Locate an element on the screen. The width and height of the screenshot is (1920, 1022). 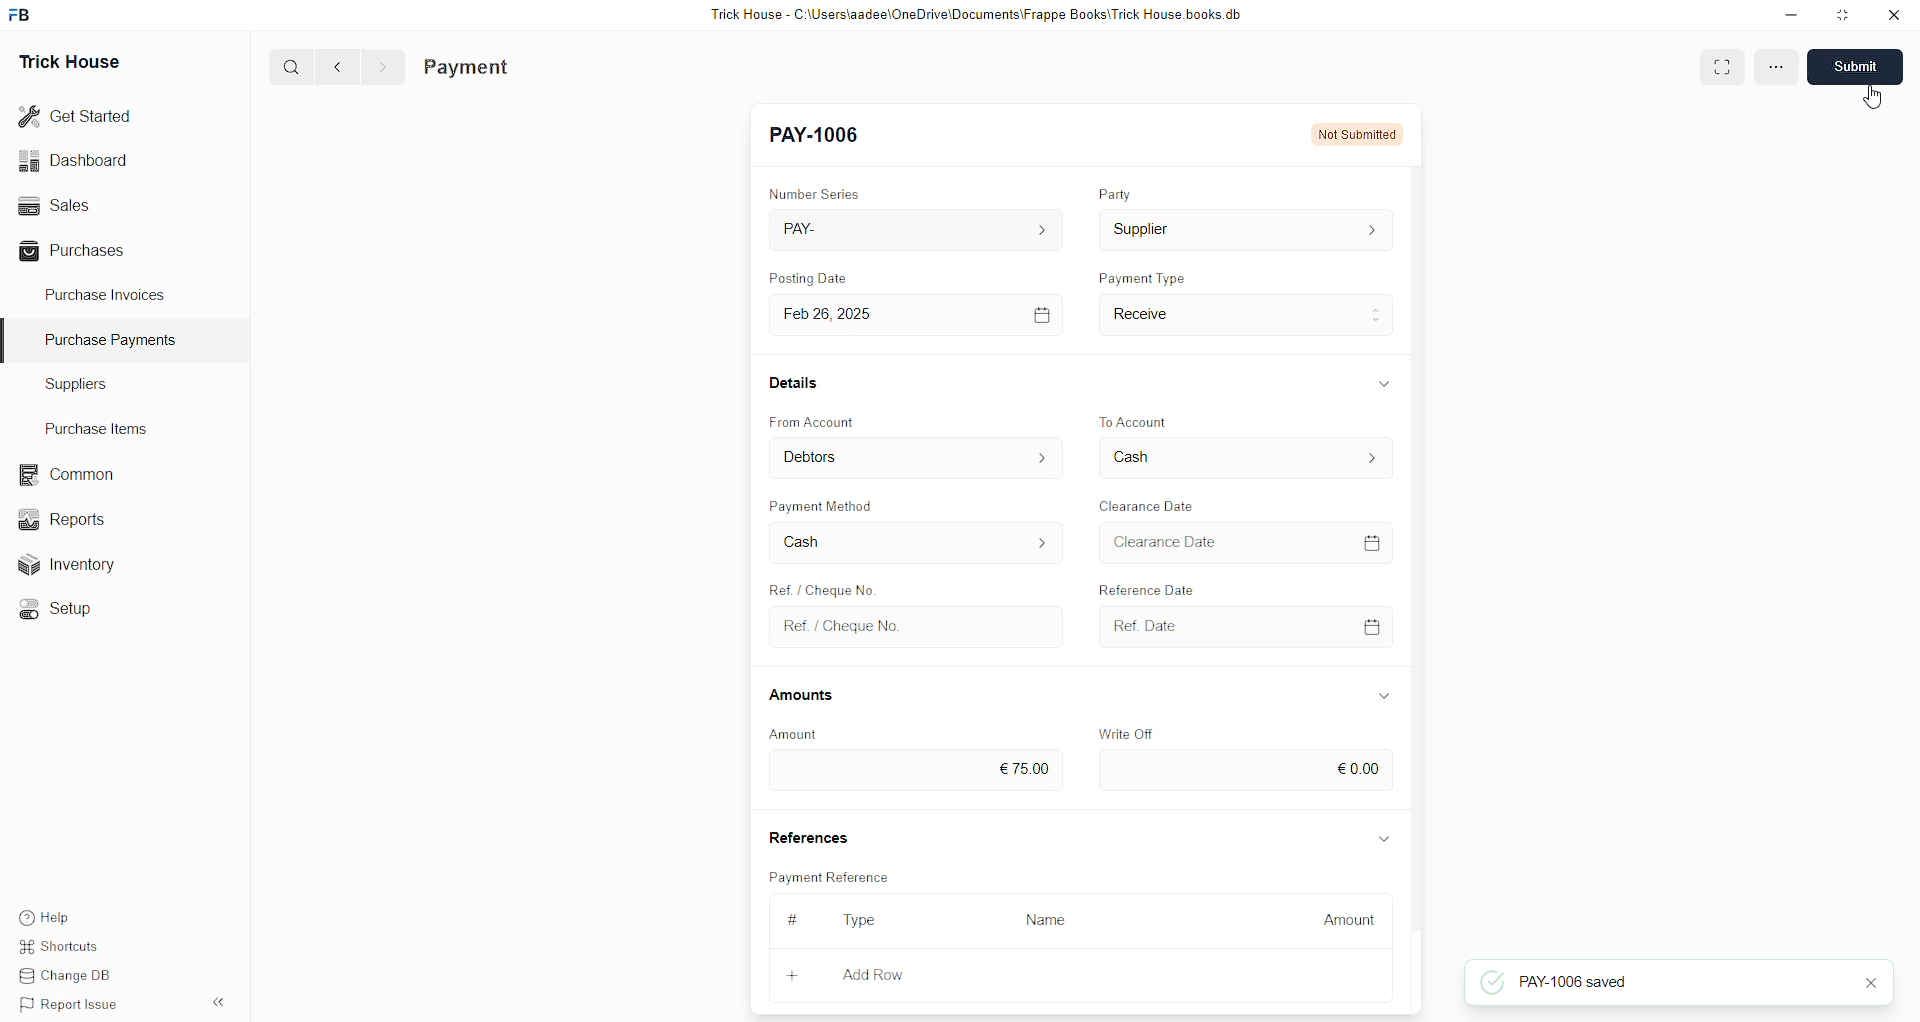
Posting Date is located at coordinates (823, 275).